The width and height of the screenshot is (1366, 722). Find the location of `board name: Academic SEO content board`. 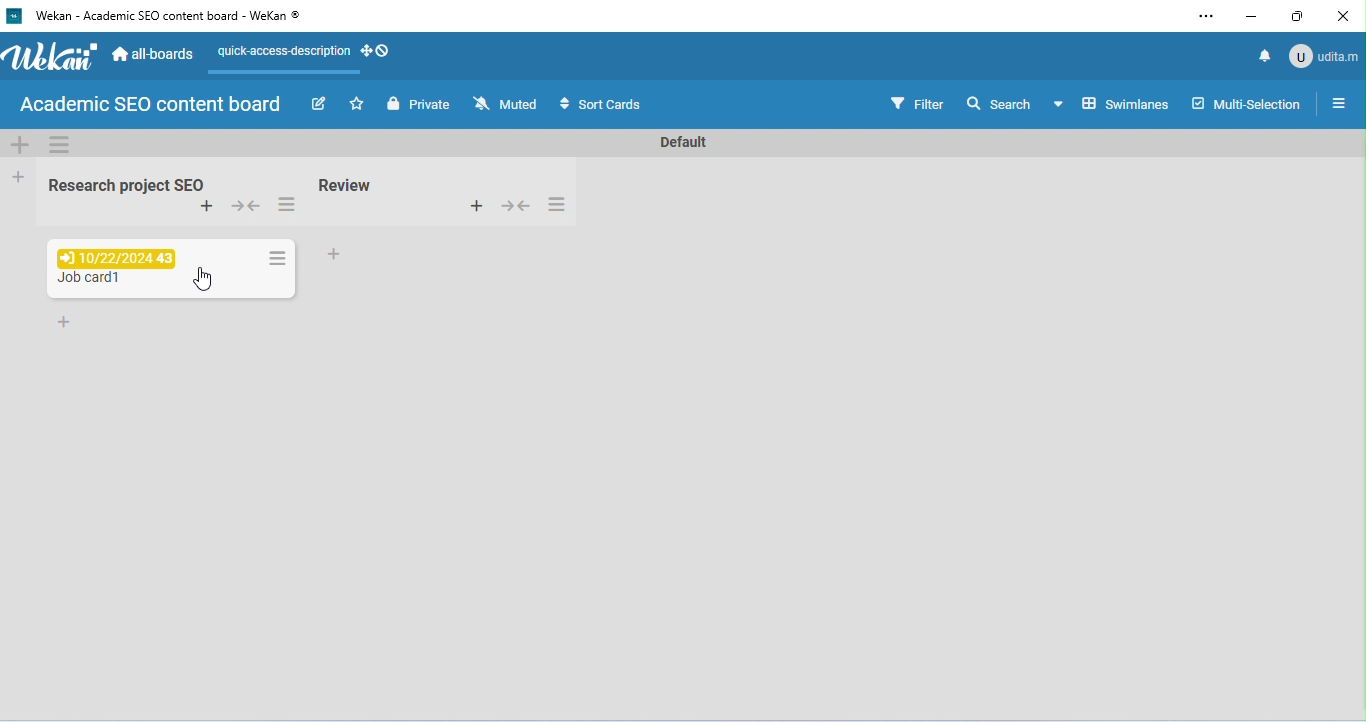

board name: Academic SEO content board is located at coordinates (149, 105).